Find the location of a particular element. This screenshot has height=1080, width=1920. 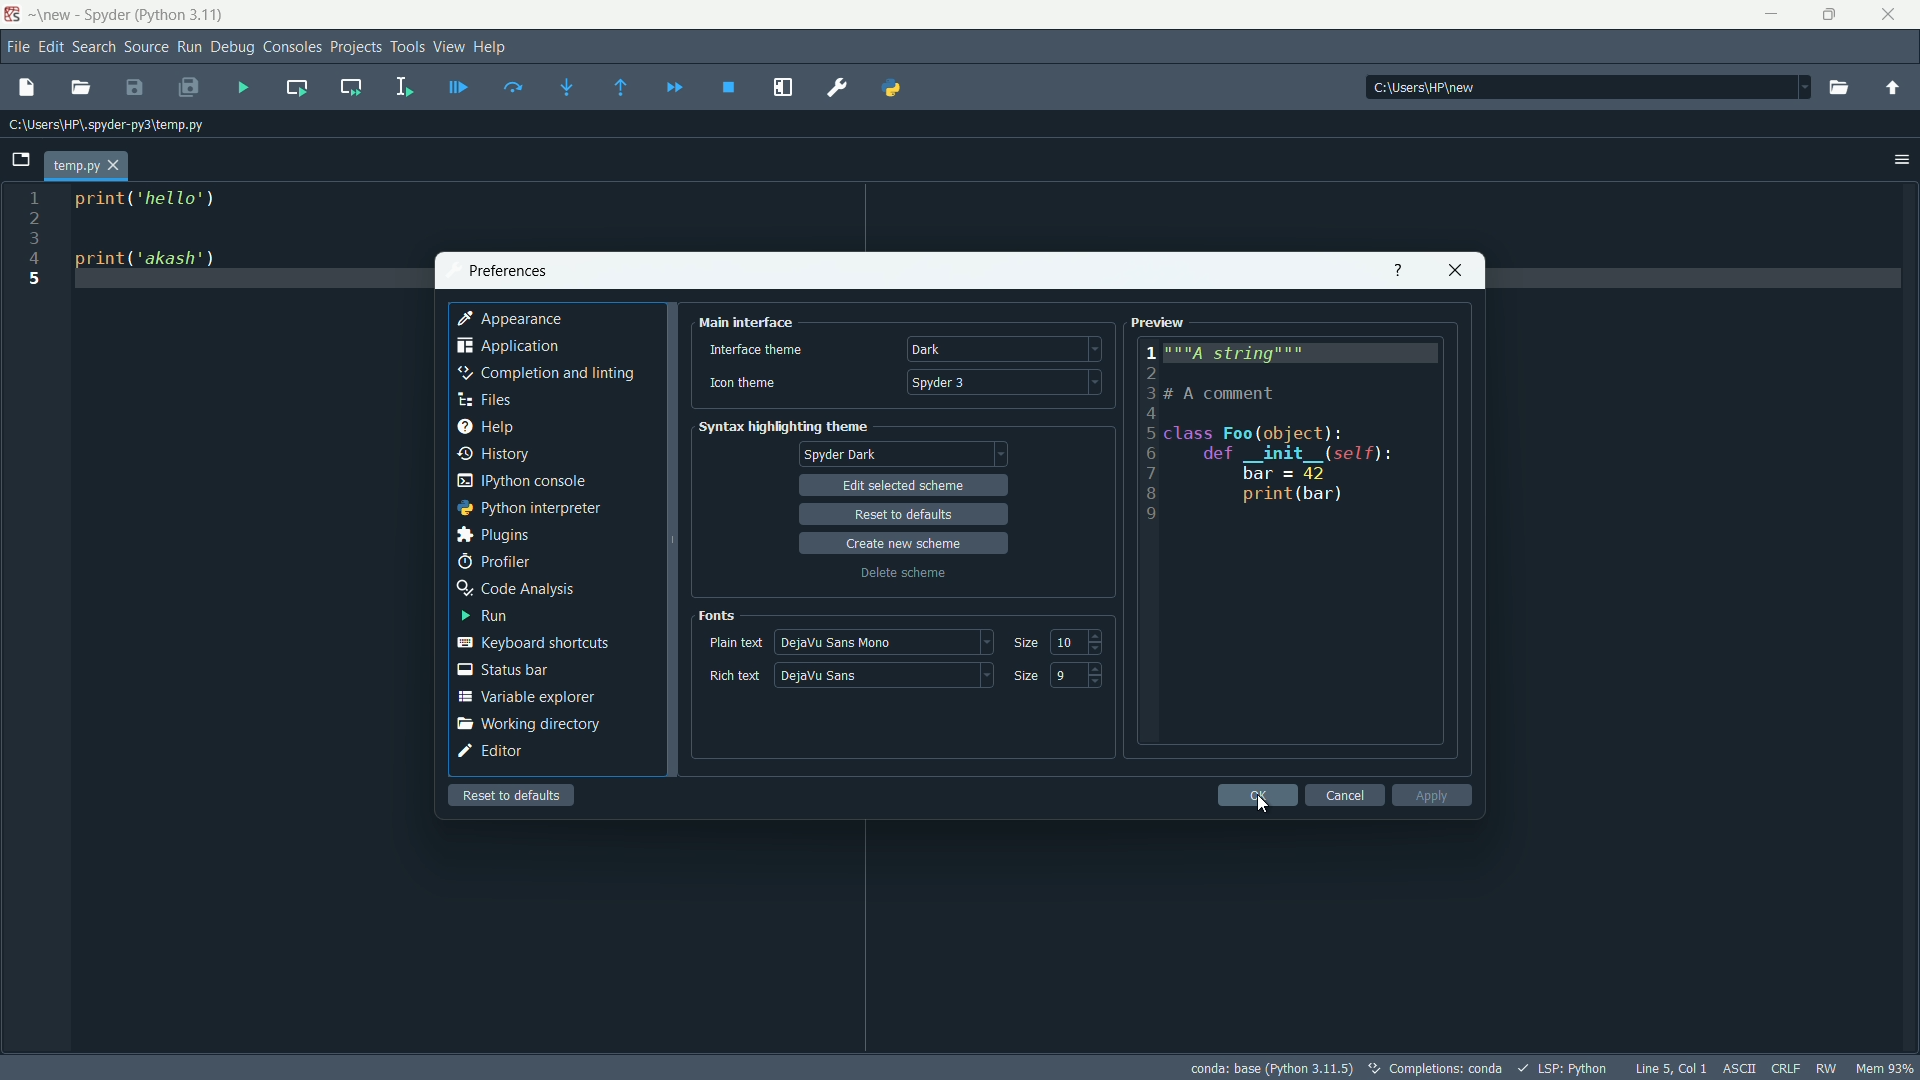

C:\Users\HP\spyder-py3\temp.py is located at coordinates (107, 126).